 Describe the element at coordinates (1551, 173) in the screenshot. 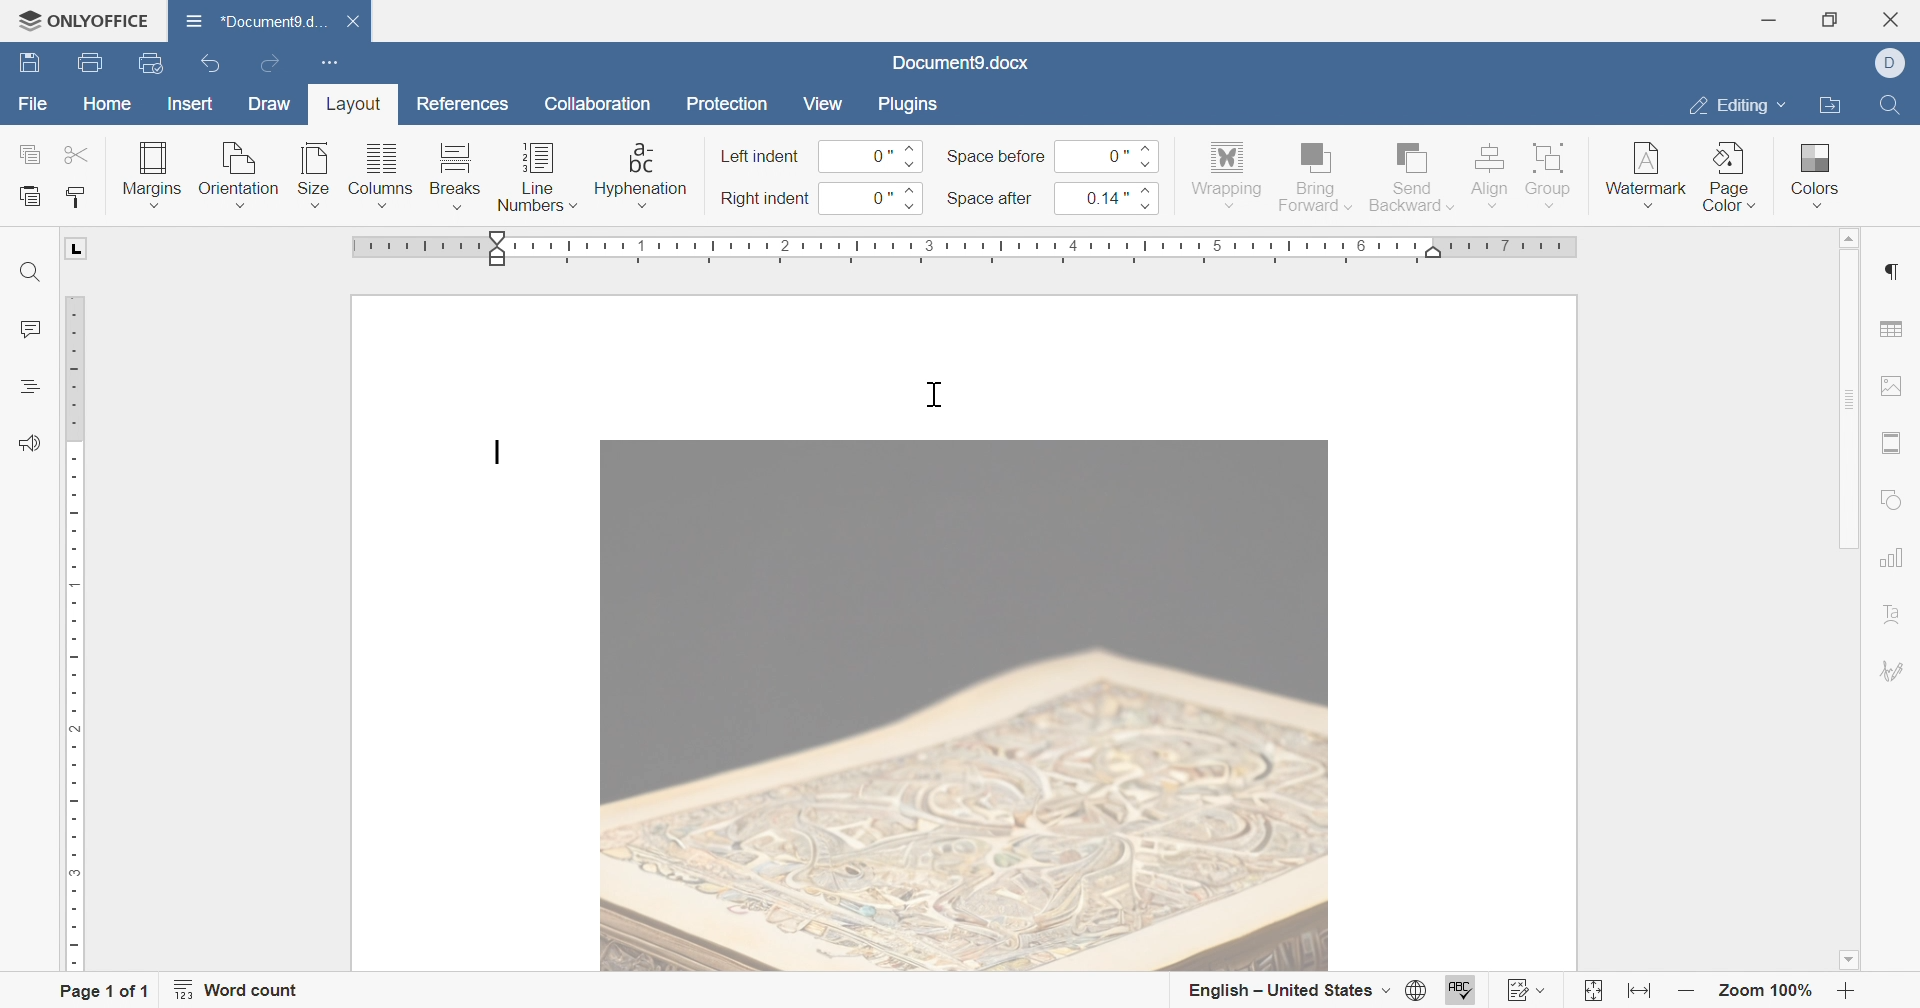

I see `group` at that location.